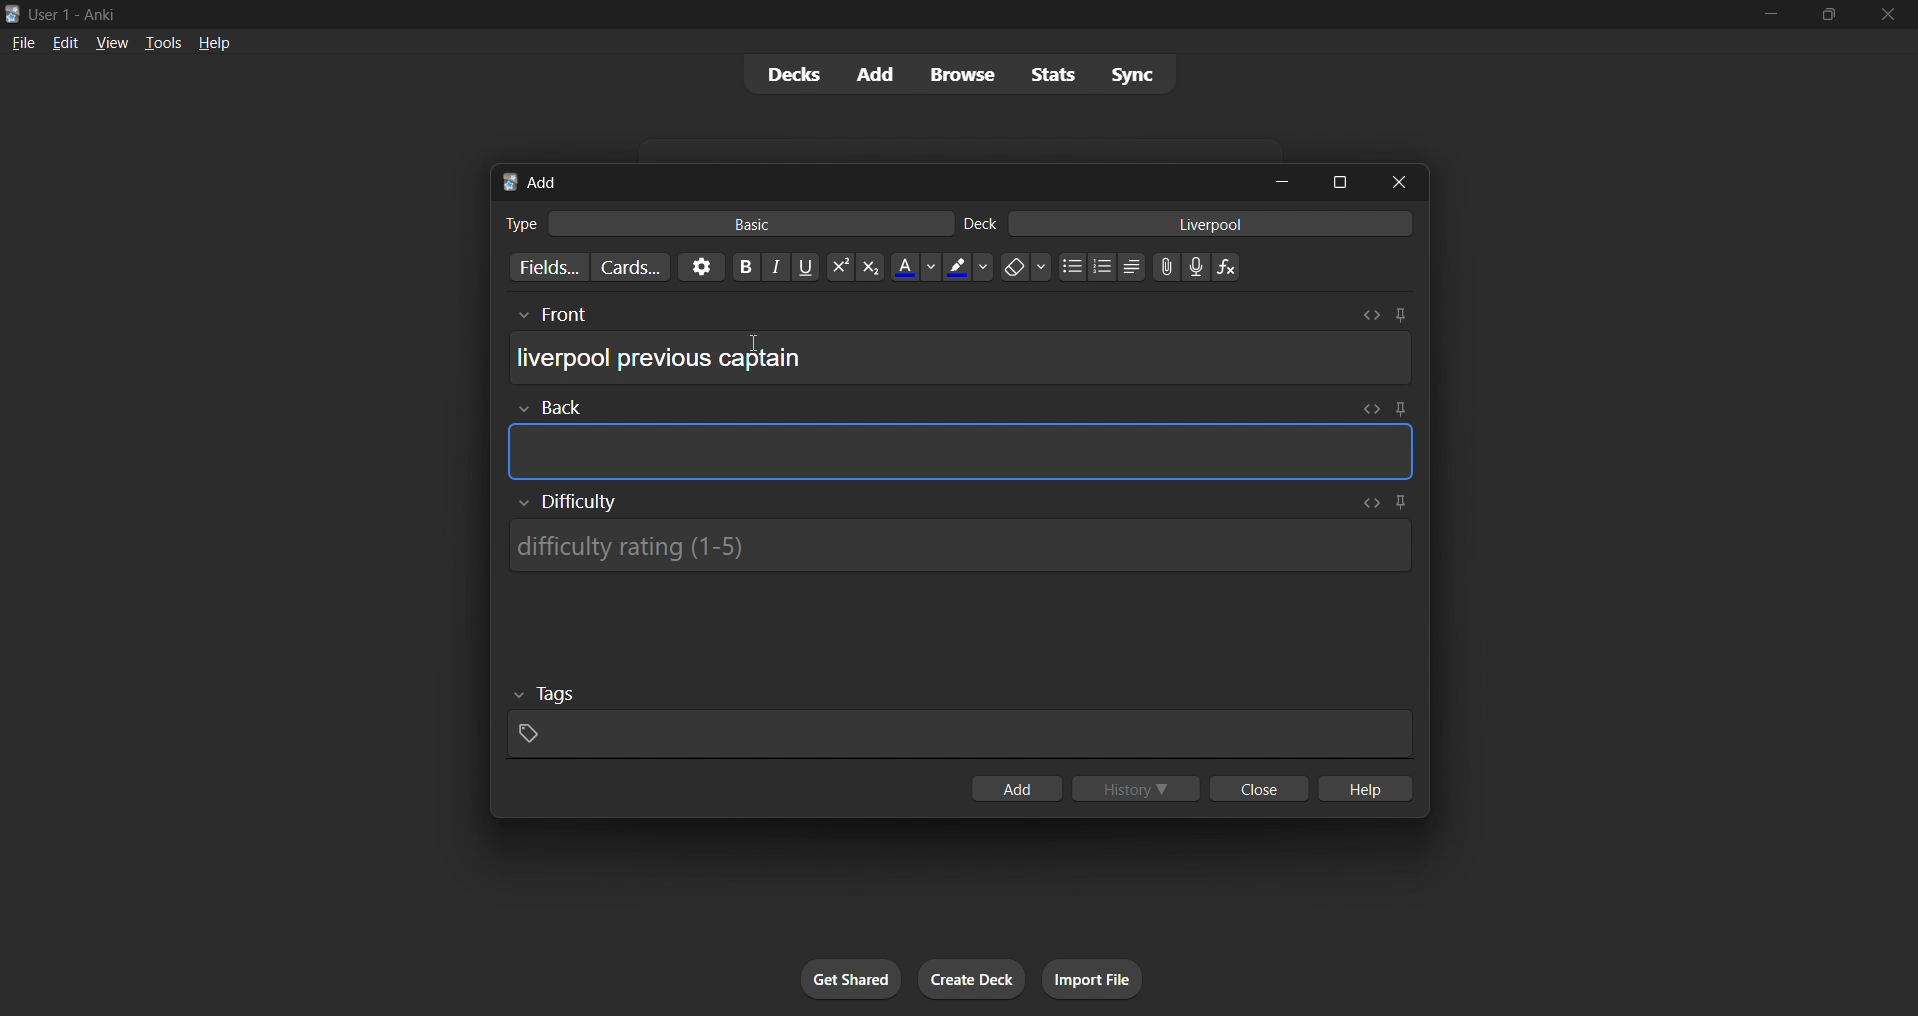 The height and width of the screenshot is (1016, 1918). I want to click on superscript, so click(838, 268).